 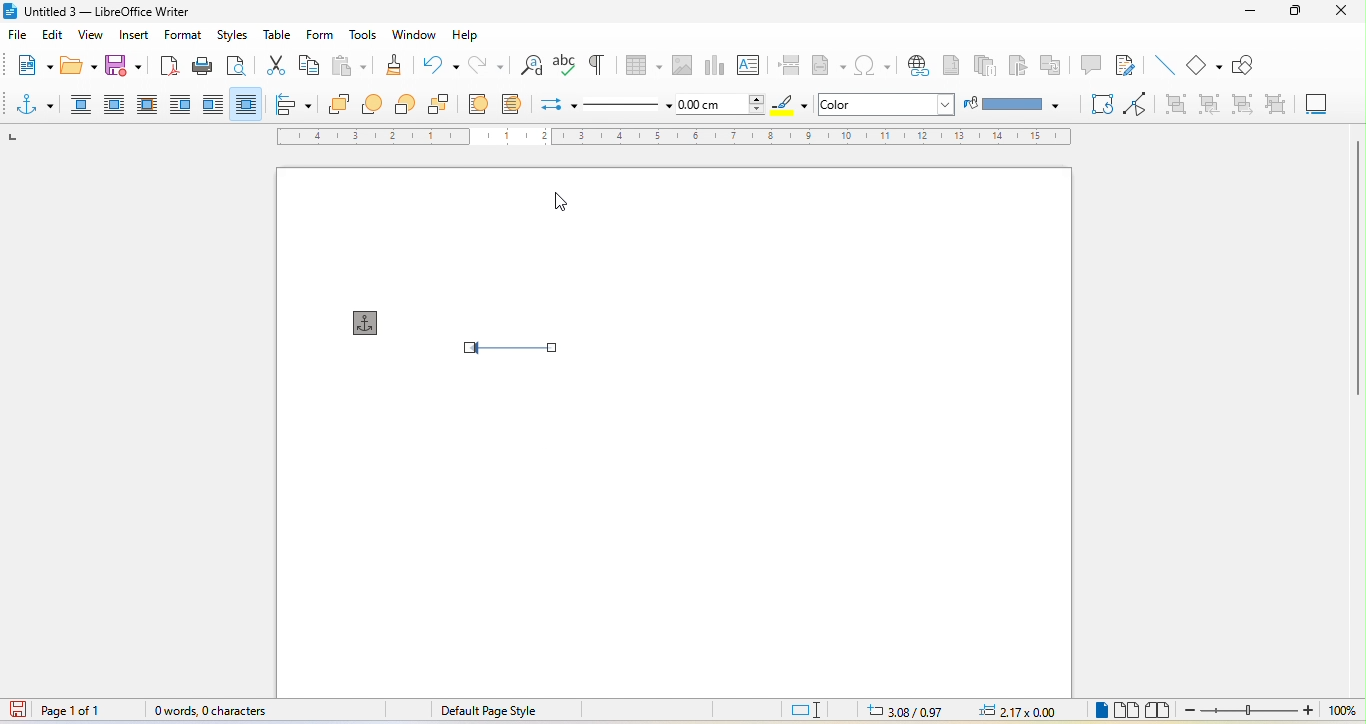 What do you see at coordinates (642, 62) in the screenshot?
I see `table` at bounding box center [642, 62].